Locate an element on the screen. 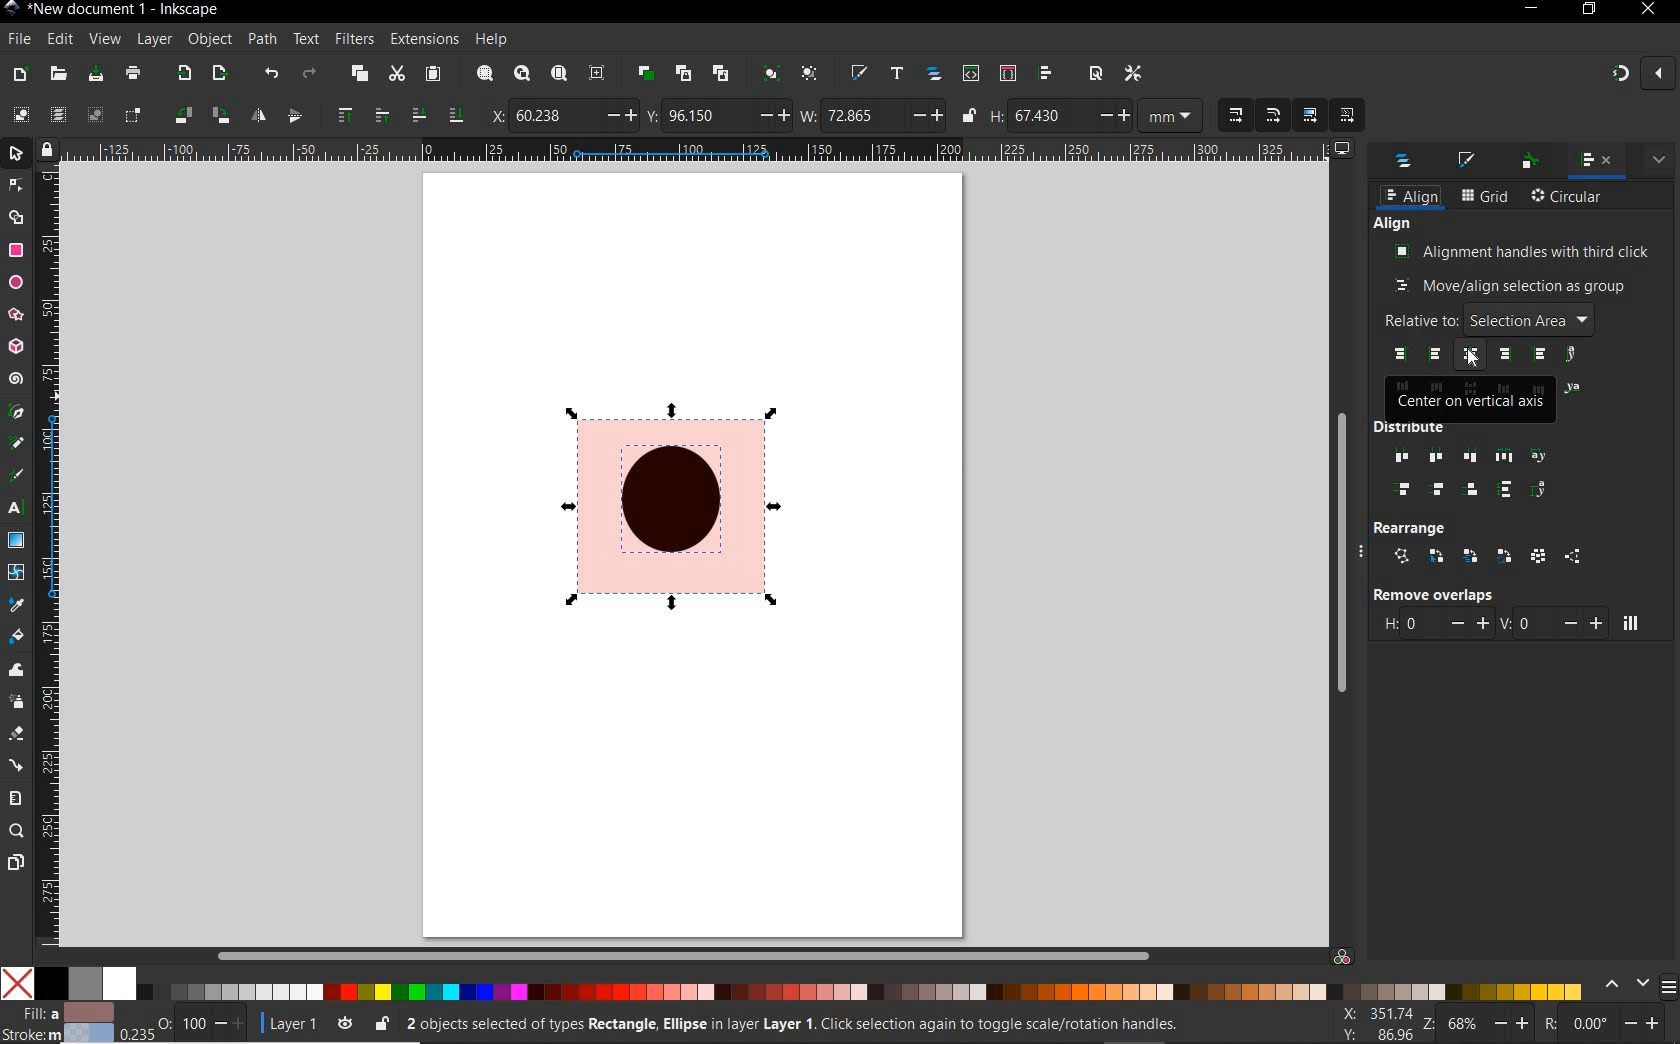 This screenshot has width=1680, height=1044. EXCHANGE IN Z-ORDER is located at coordinates (1471, 556).